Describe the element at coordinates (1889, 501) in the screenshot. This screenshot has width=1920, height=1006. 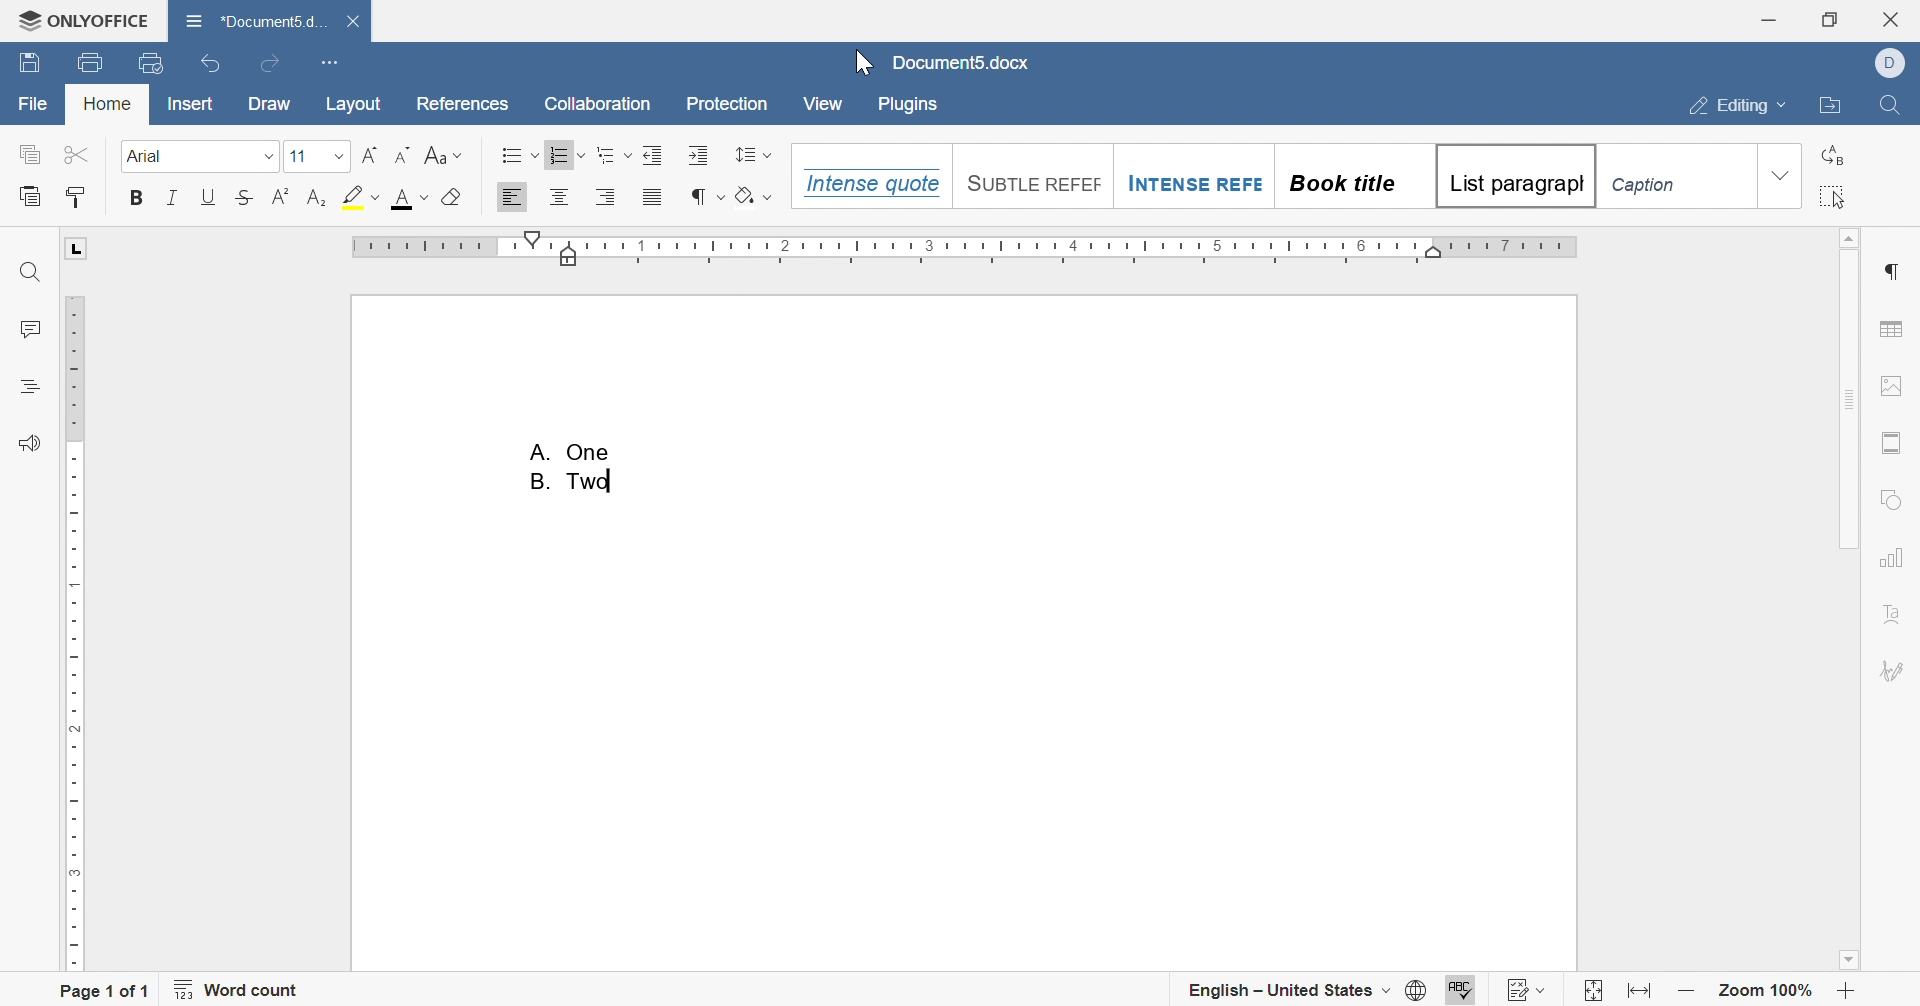
I see `shape settings` at that location.